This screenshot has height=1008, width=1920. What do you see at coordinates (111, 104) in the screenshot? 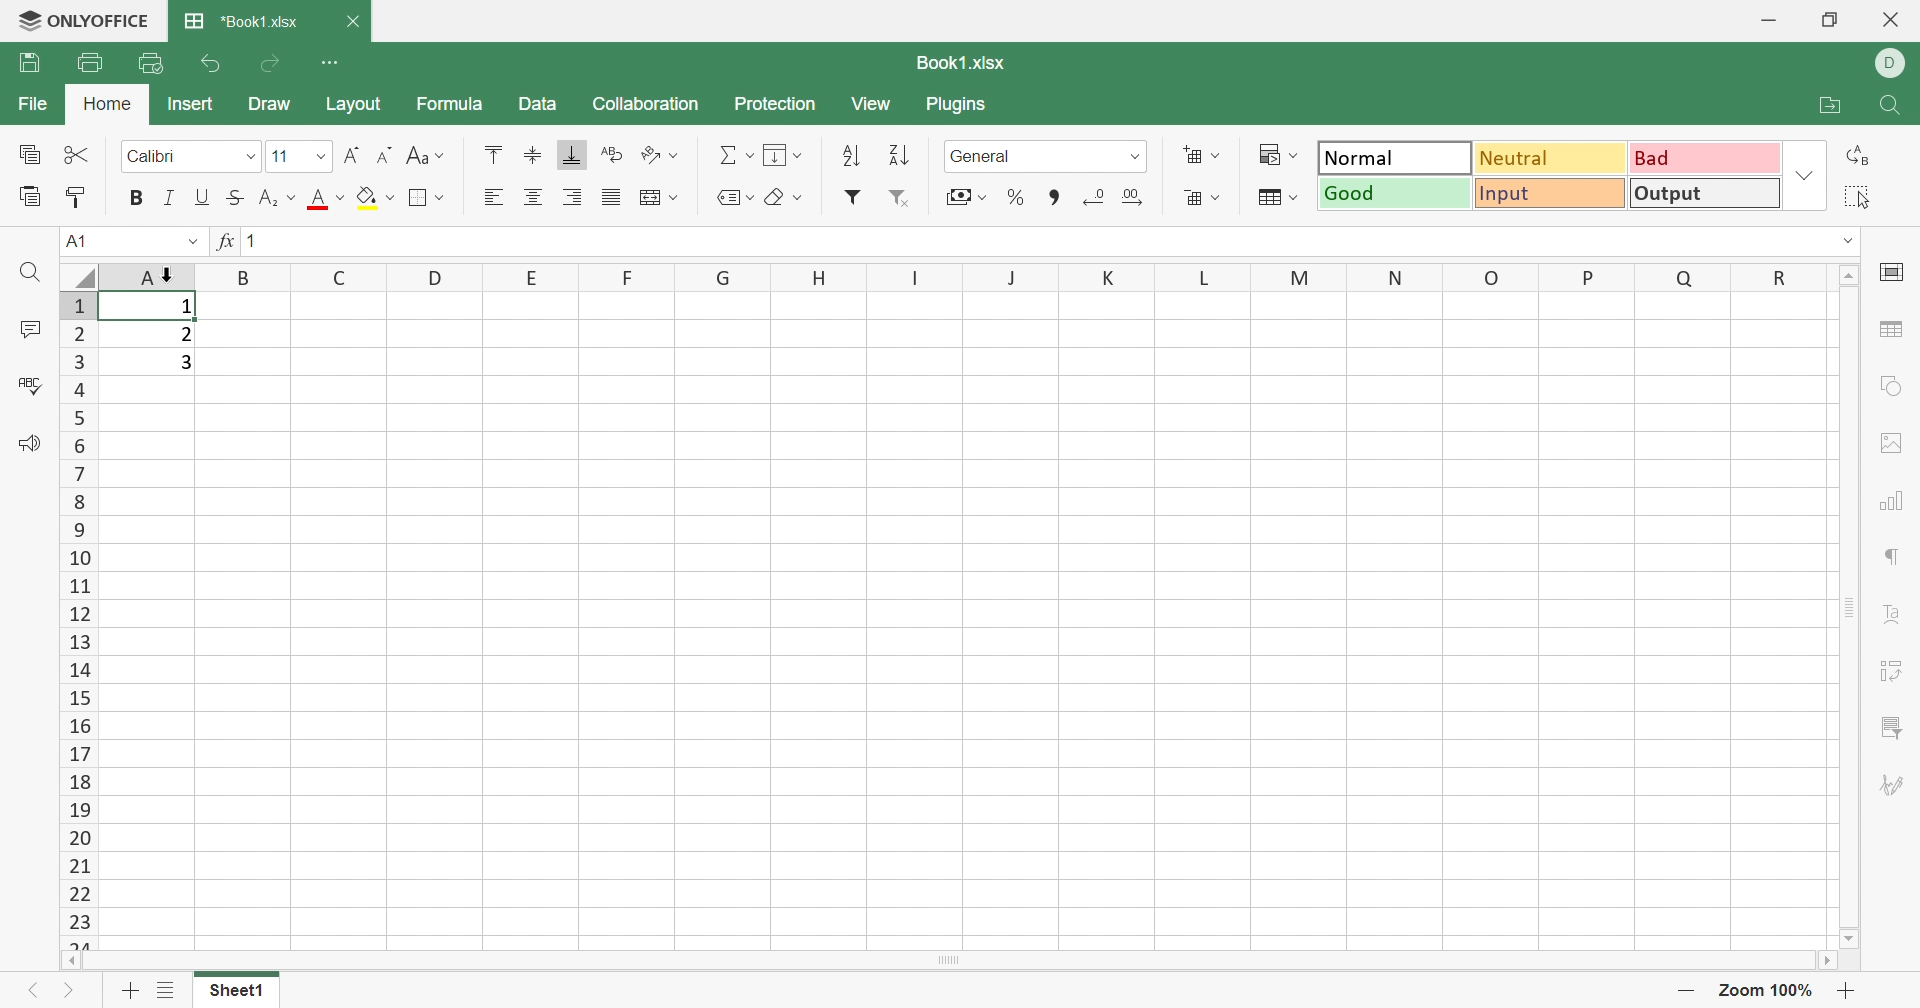
I see `Home` at bounding box center [111, 104].